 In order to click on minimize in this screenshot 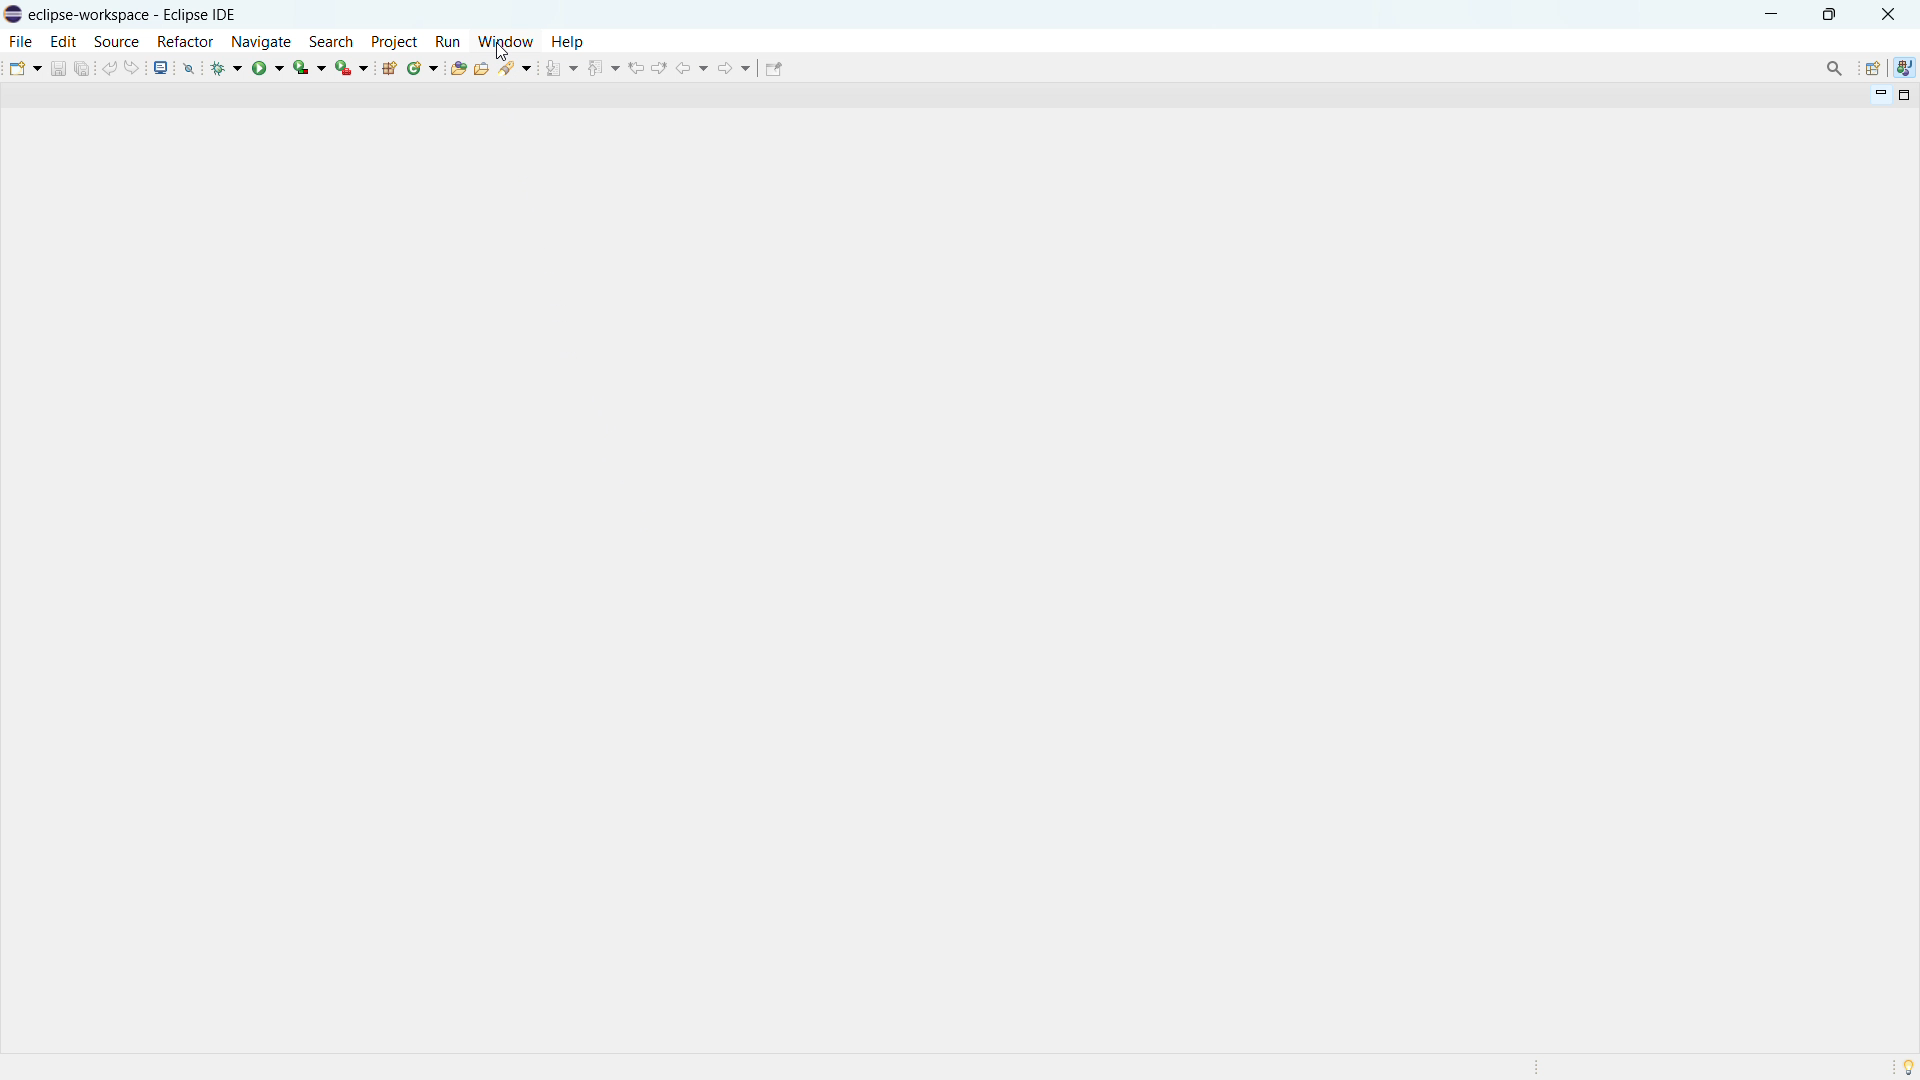, I will do `click(1772, 13)`.